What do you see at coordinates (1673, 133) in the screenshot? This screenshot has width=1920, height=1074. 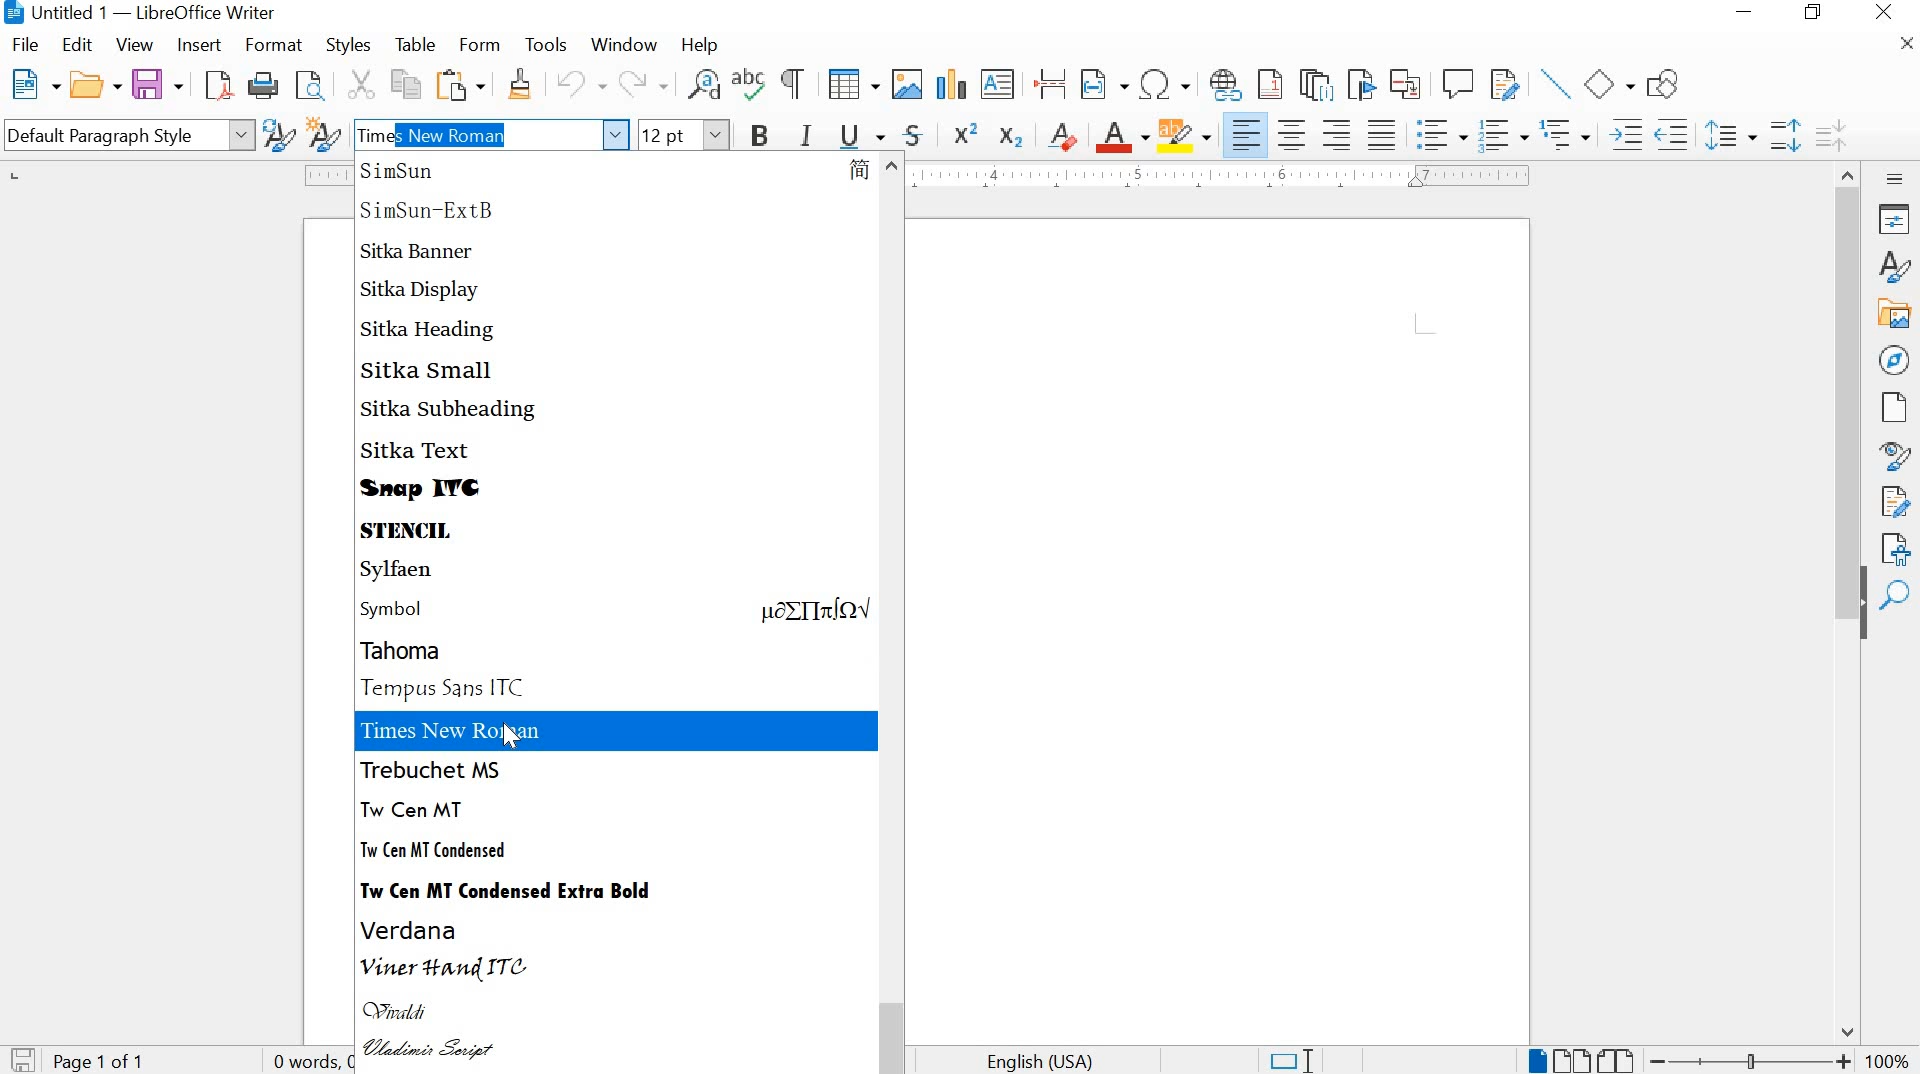 I see `DECREASE INDENT` at bounding box center [1673, 133].